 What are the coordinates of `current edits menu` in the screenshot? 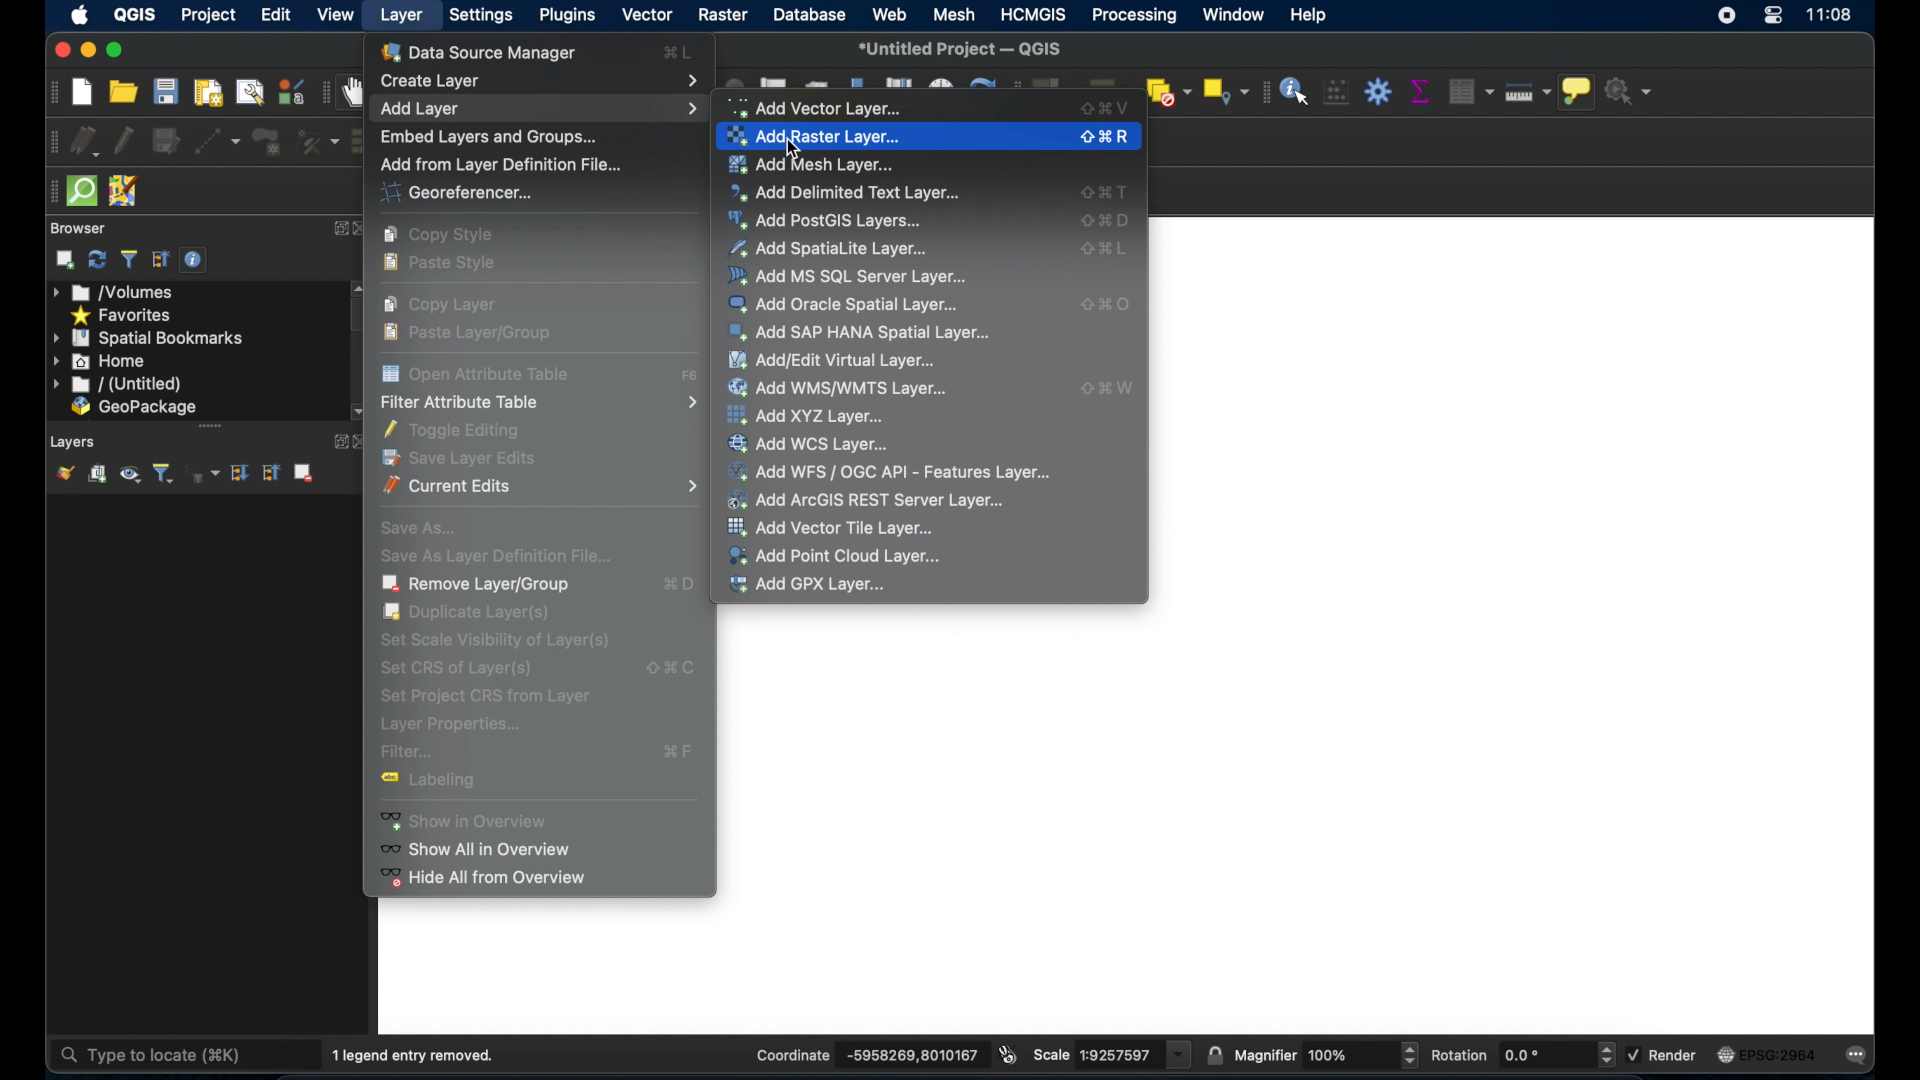 It's located at (543, 486).